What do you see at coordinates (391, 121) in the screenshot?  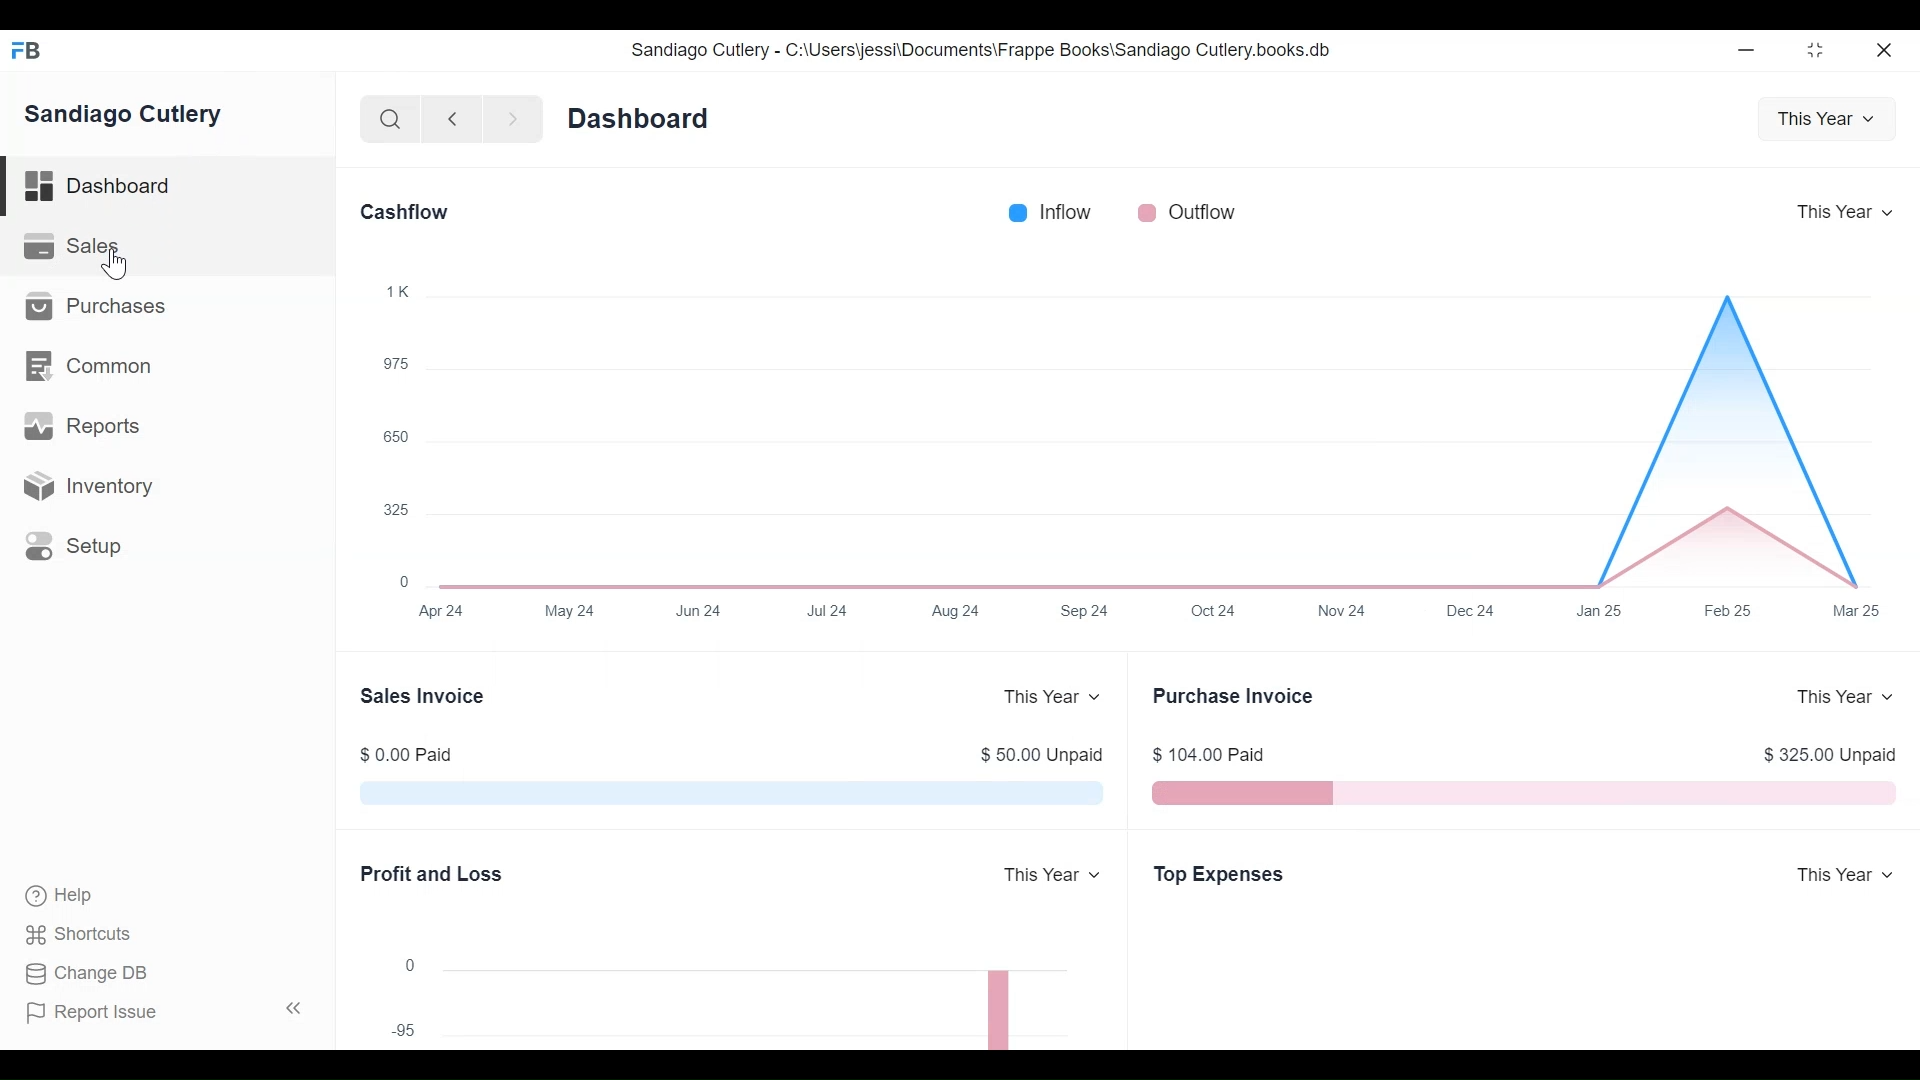 I see `search` at bounding box center [391, 121].